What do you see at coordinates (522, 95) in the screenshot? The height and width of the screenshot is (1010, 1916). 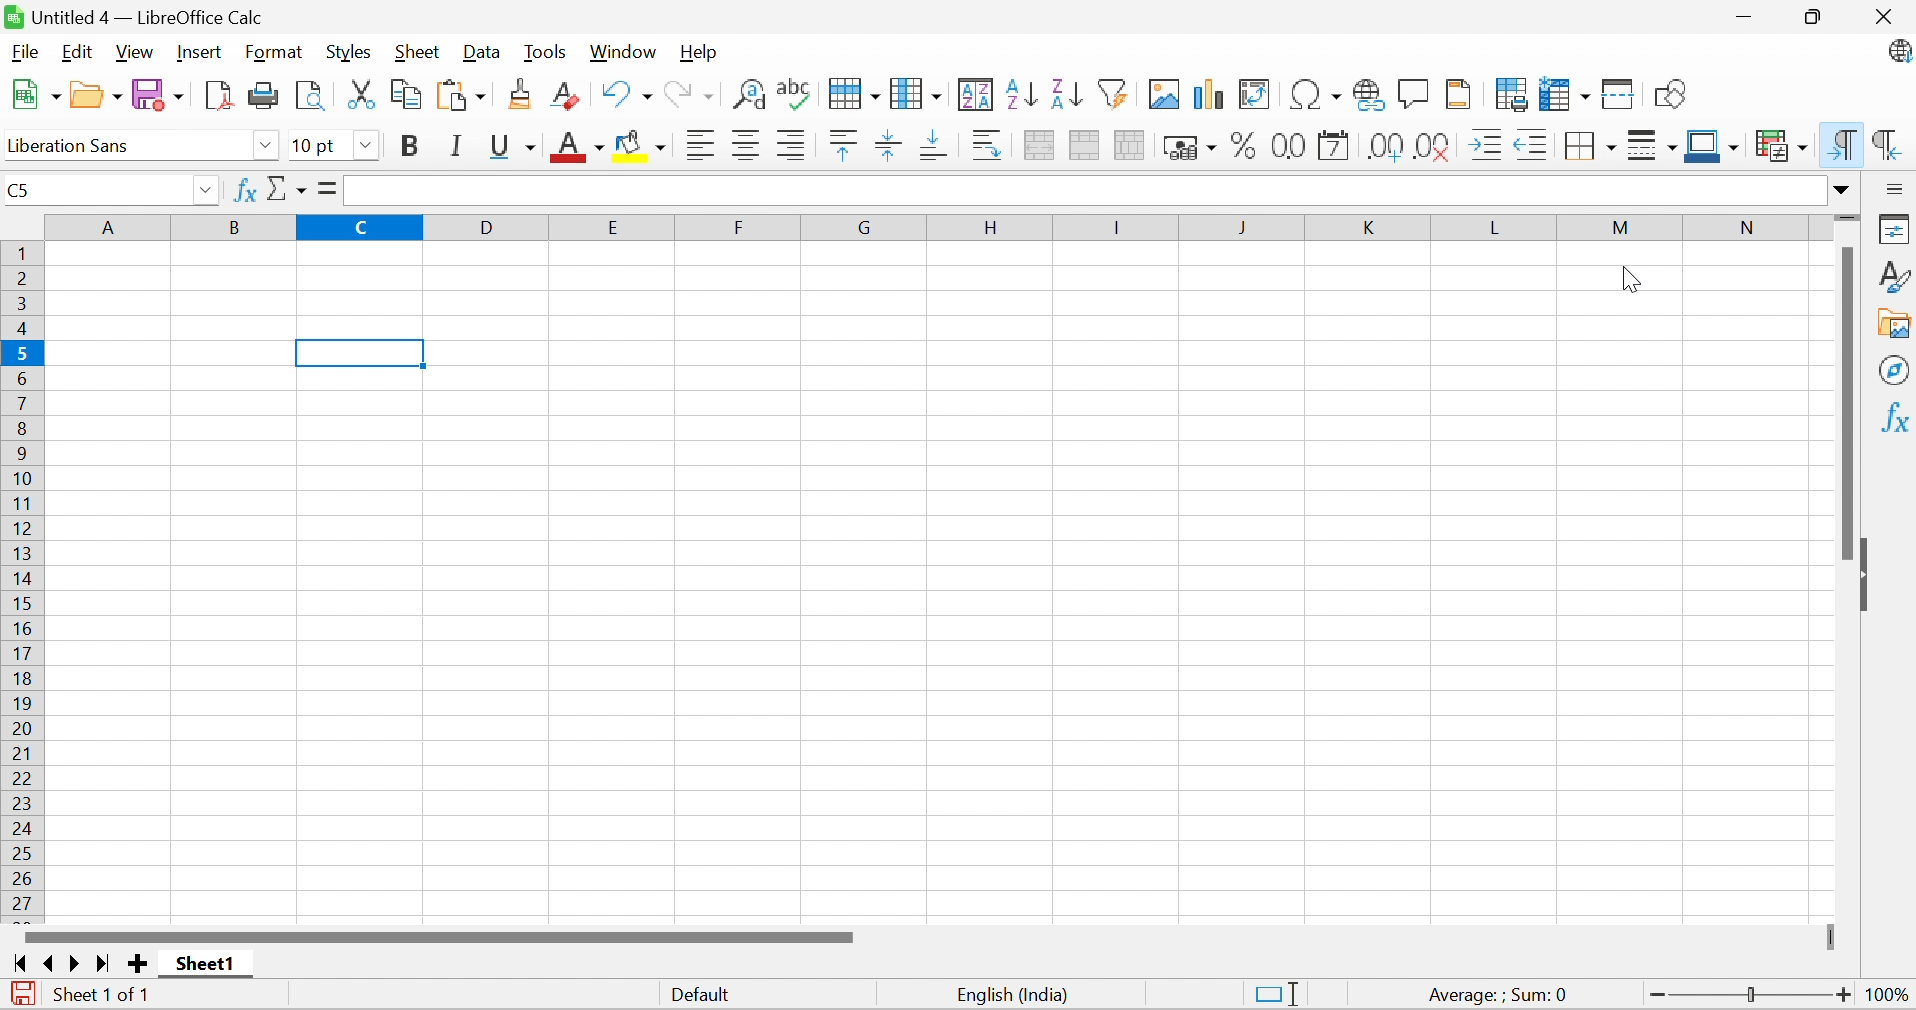 I see `Cone formatting` at bounding box center [522, 95].